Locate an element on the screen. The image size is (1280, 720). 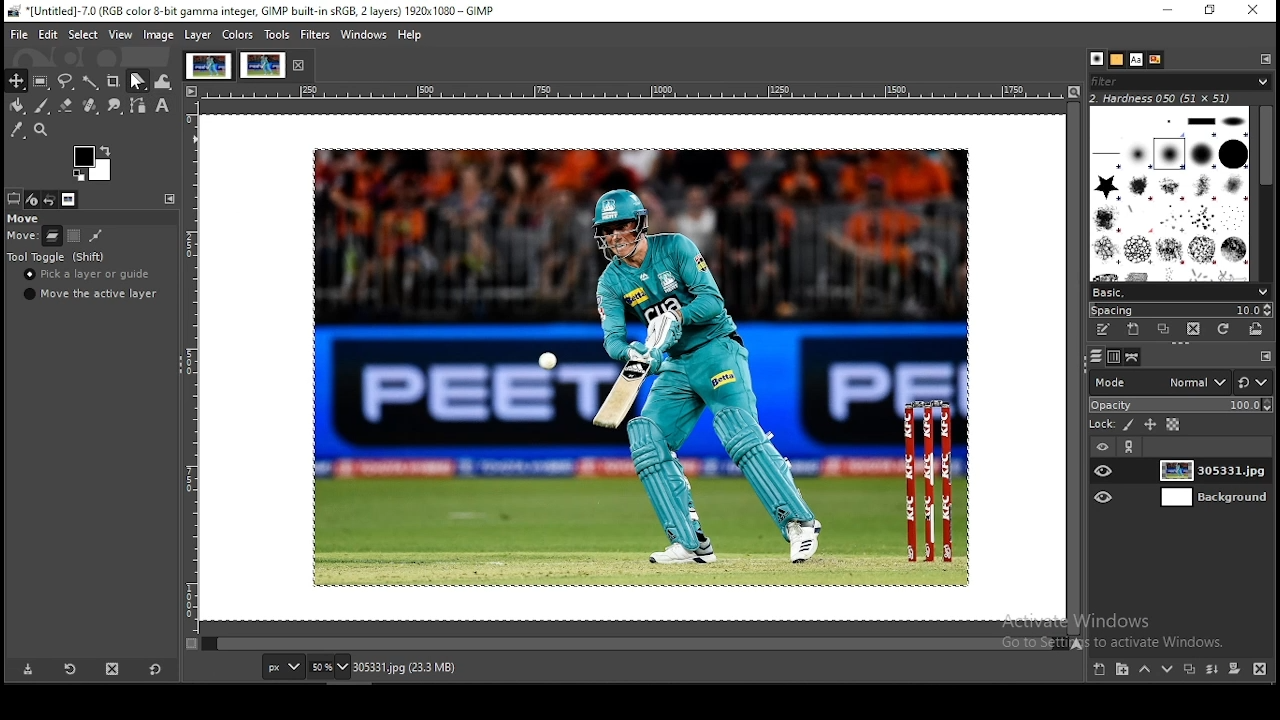
shear tool is located at coordinates (138, 80).